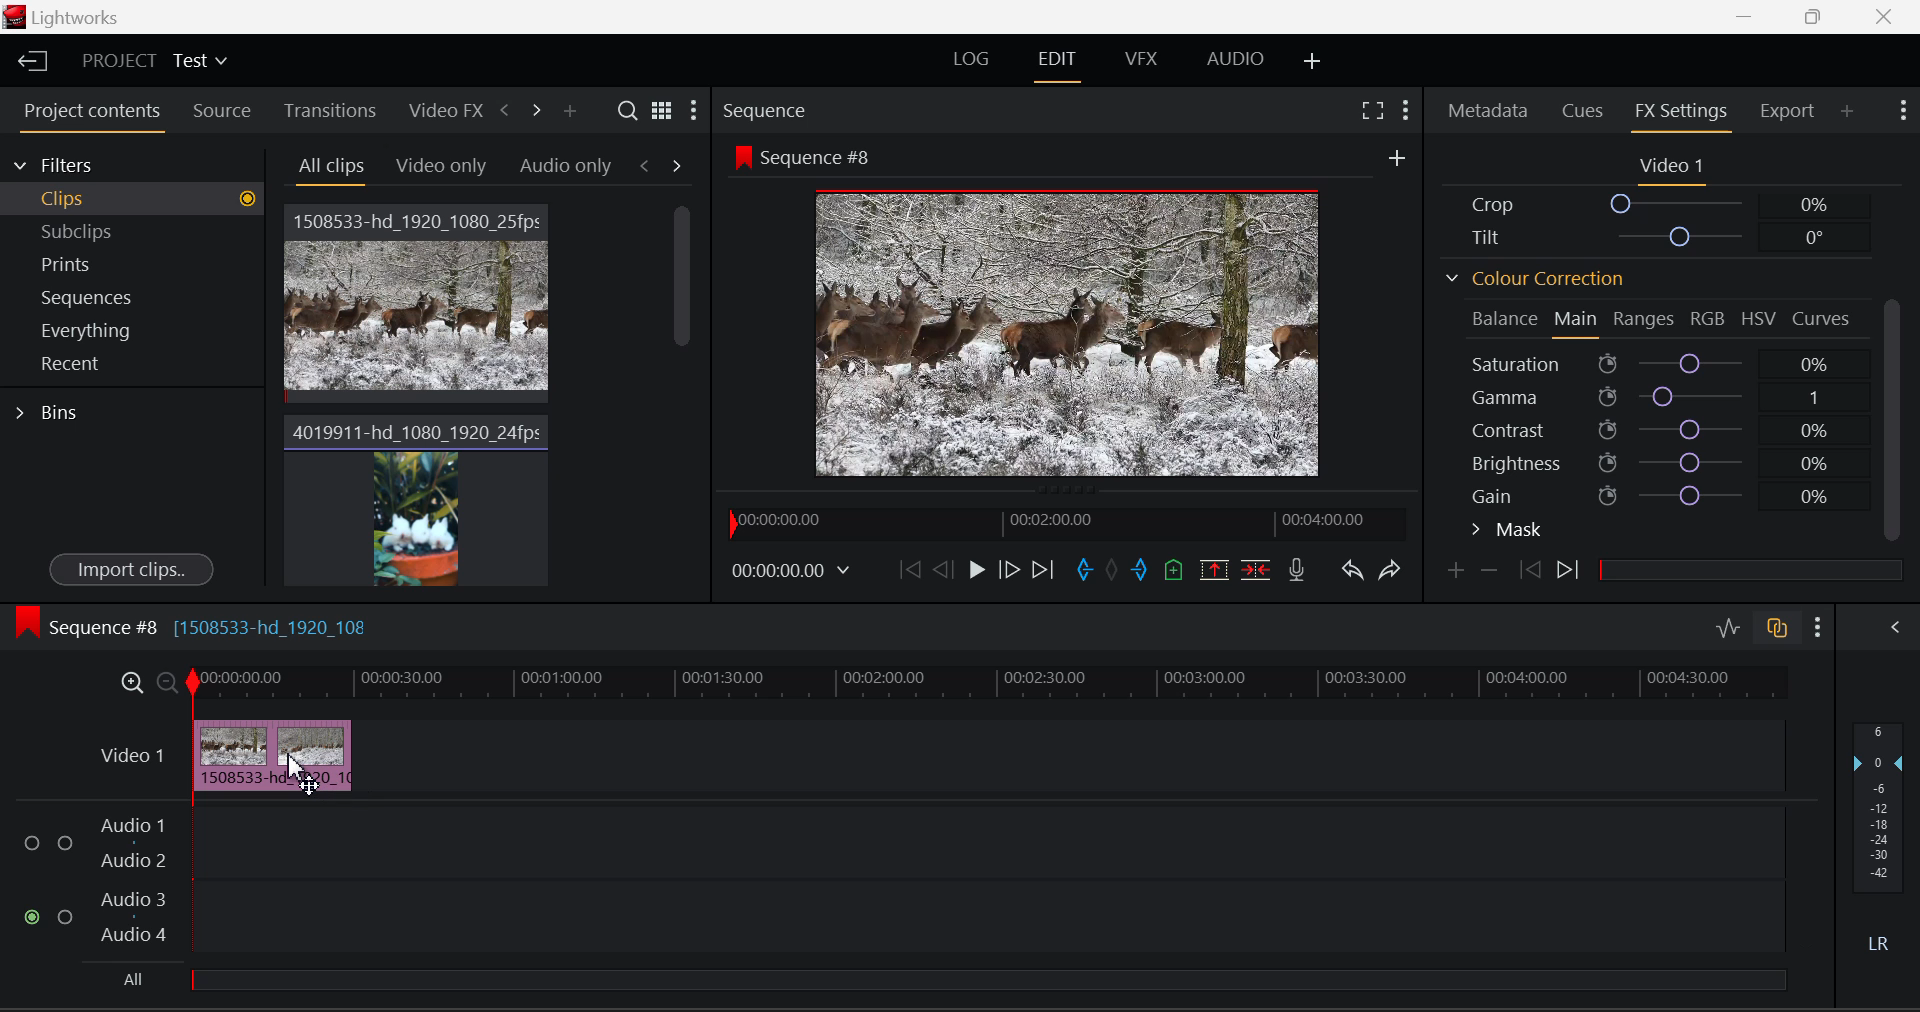 This screenshot has width=1920, height=1012. I want to click on Settings, so click(697, 111).